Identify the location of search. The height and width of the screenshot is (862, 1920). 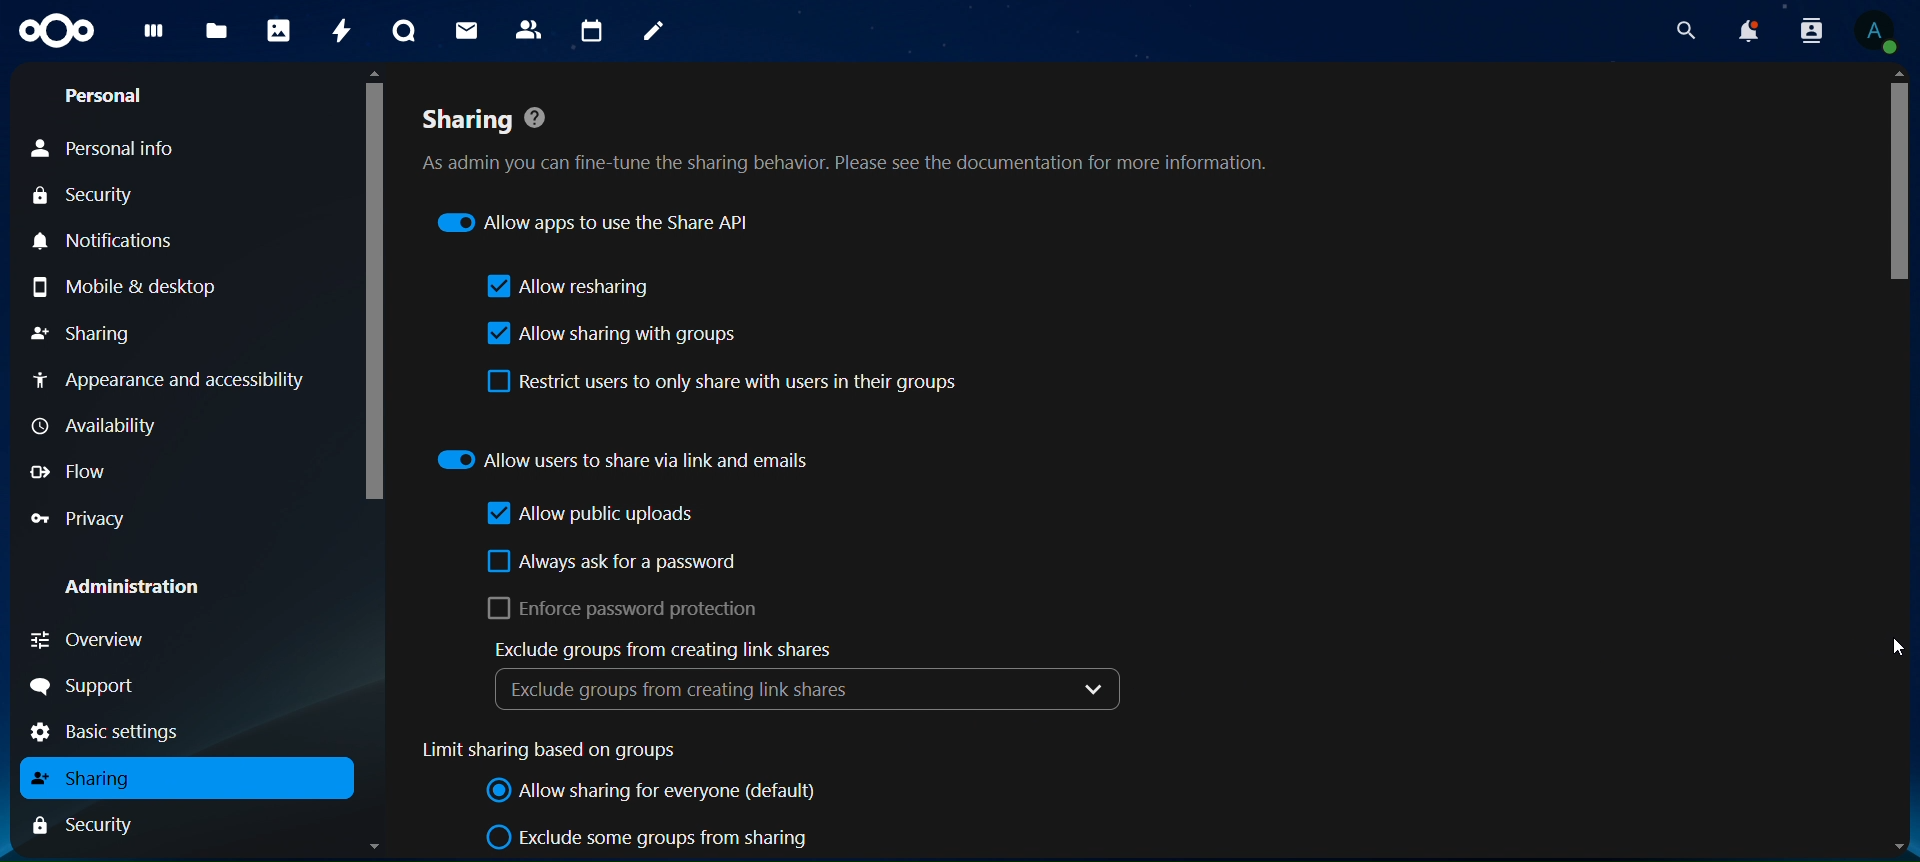
(1682, 27).